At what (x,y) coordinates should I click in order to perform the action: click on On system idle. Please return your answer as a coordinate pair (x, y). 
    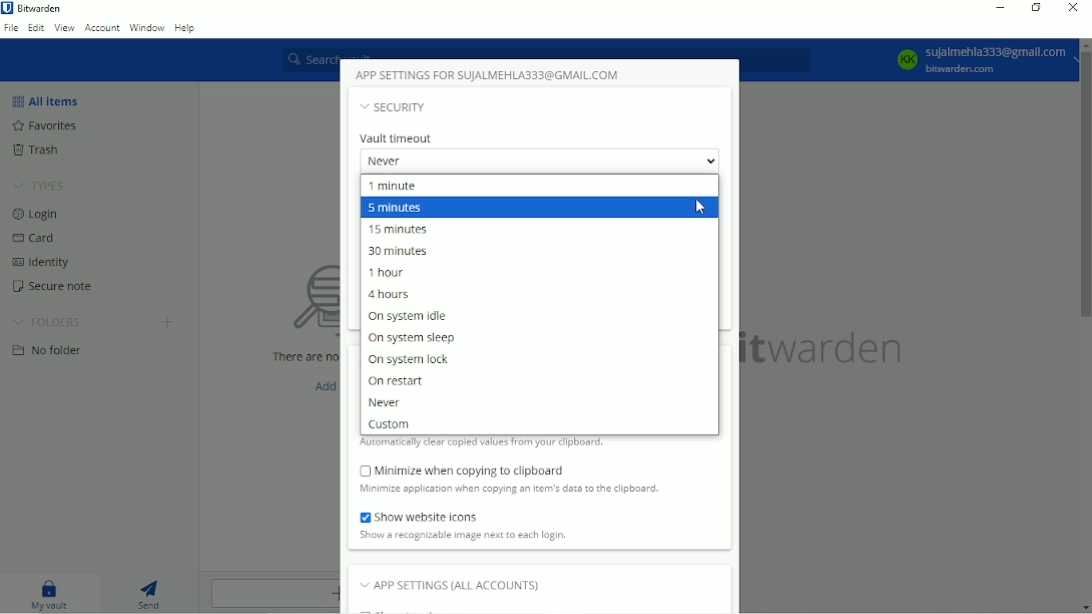
    Looking at the image, I should click on (417, 316).